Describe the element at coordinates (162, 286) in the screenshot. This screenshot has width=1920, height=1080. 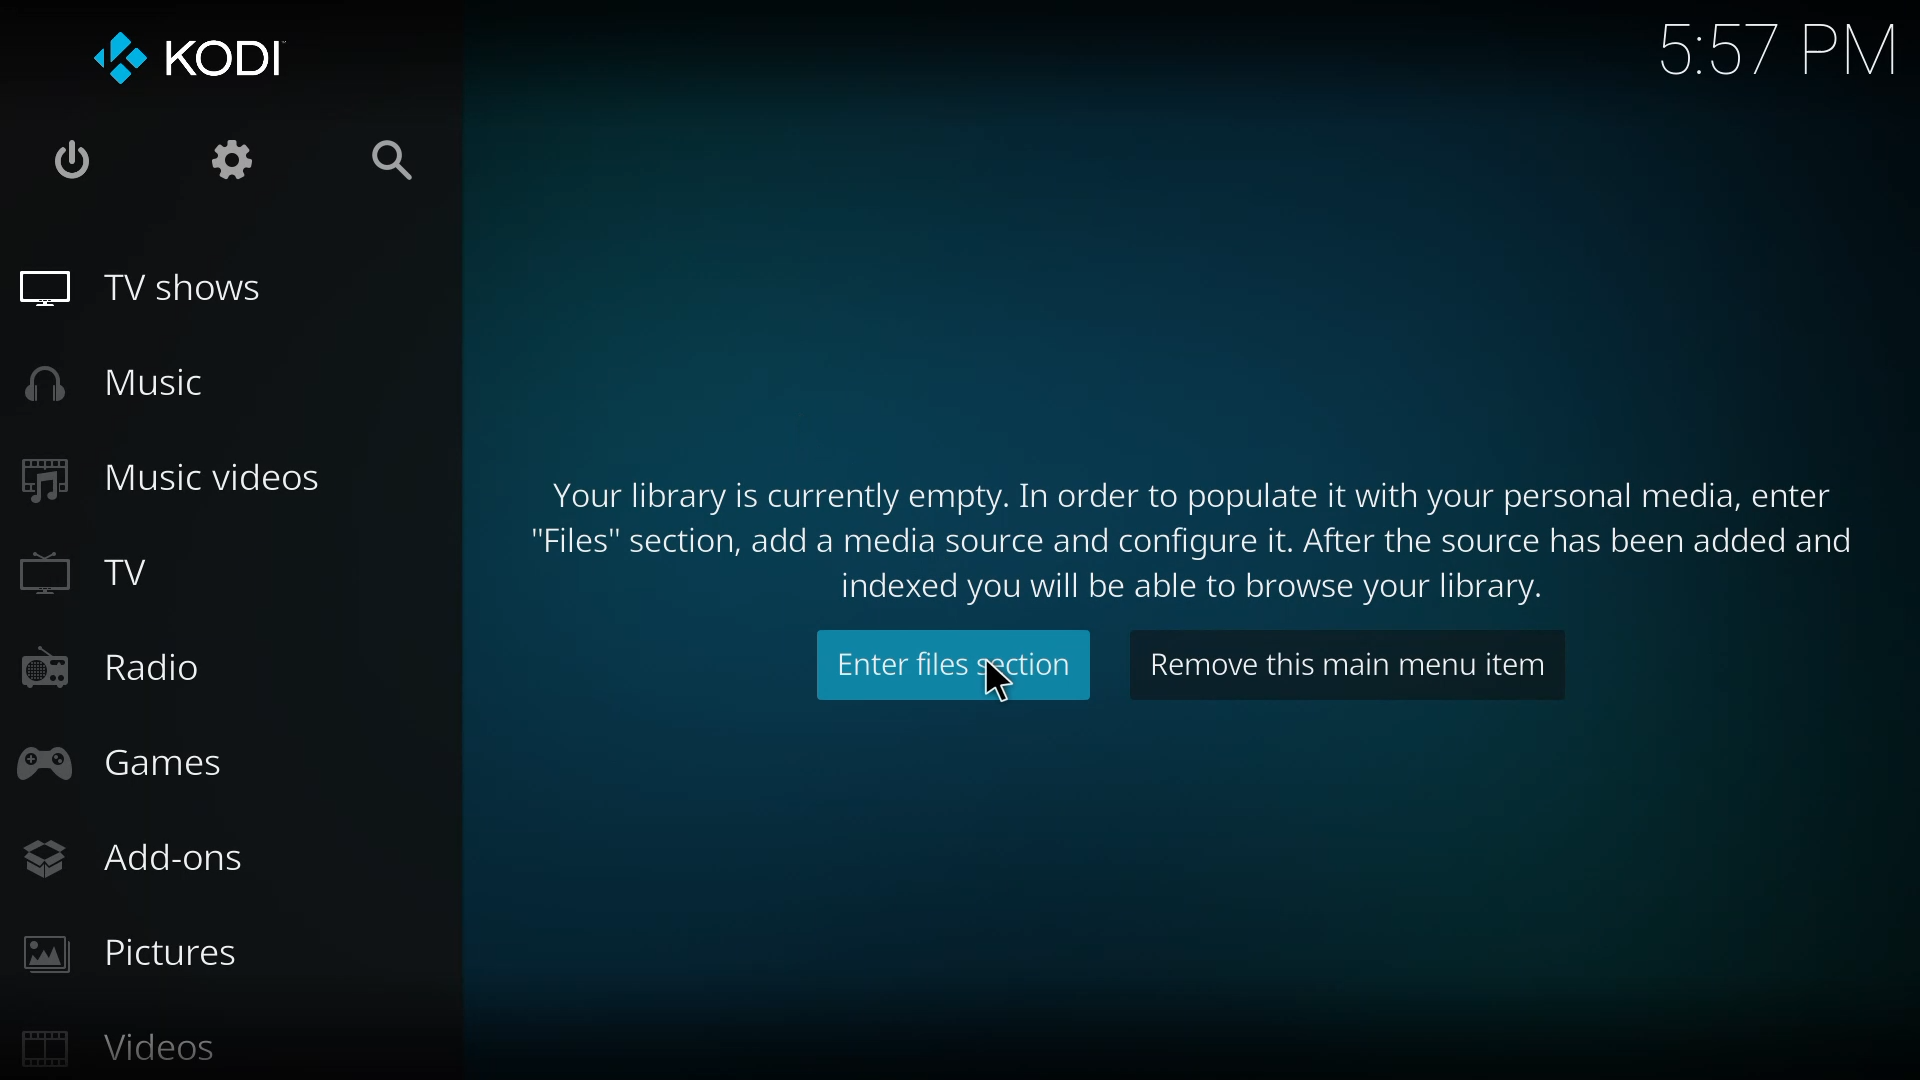
I see `tv shows` at that location.